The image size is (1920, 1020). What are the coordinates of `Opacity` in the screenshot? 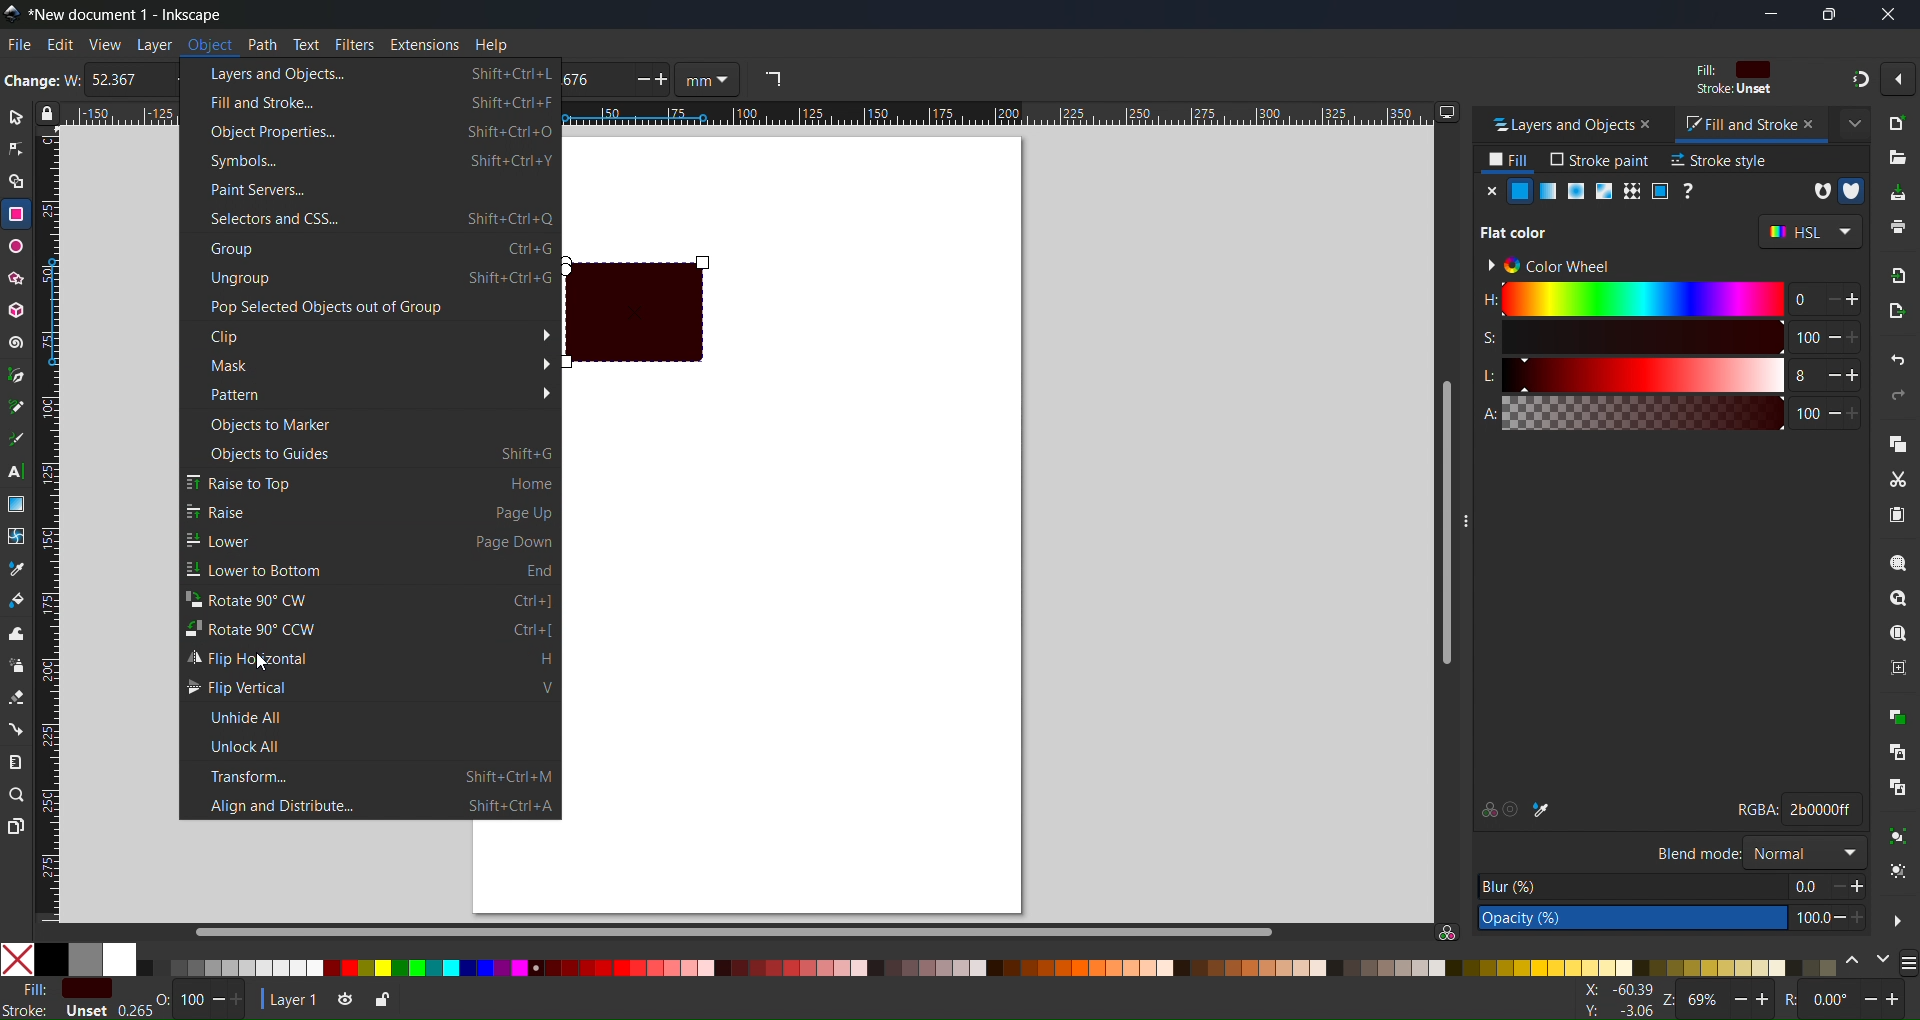 It's located at (192, 1000).